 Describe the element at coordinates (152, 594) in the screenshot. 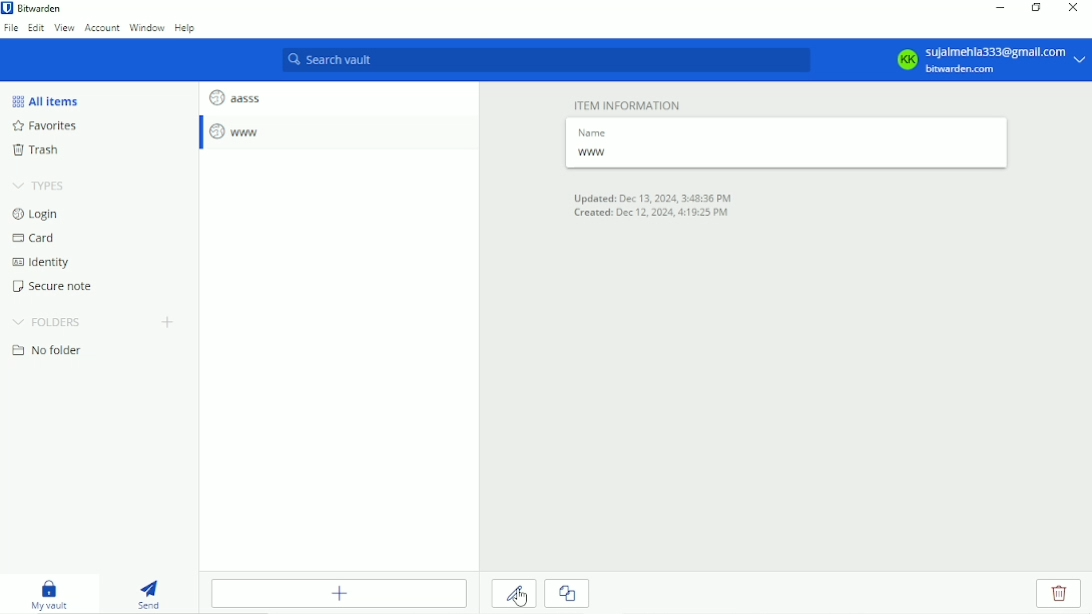

I see `Send` at that location.